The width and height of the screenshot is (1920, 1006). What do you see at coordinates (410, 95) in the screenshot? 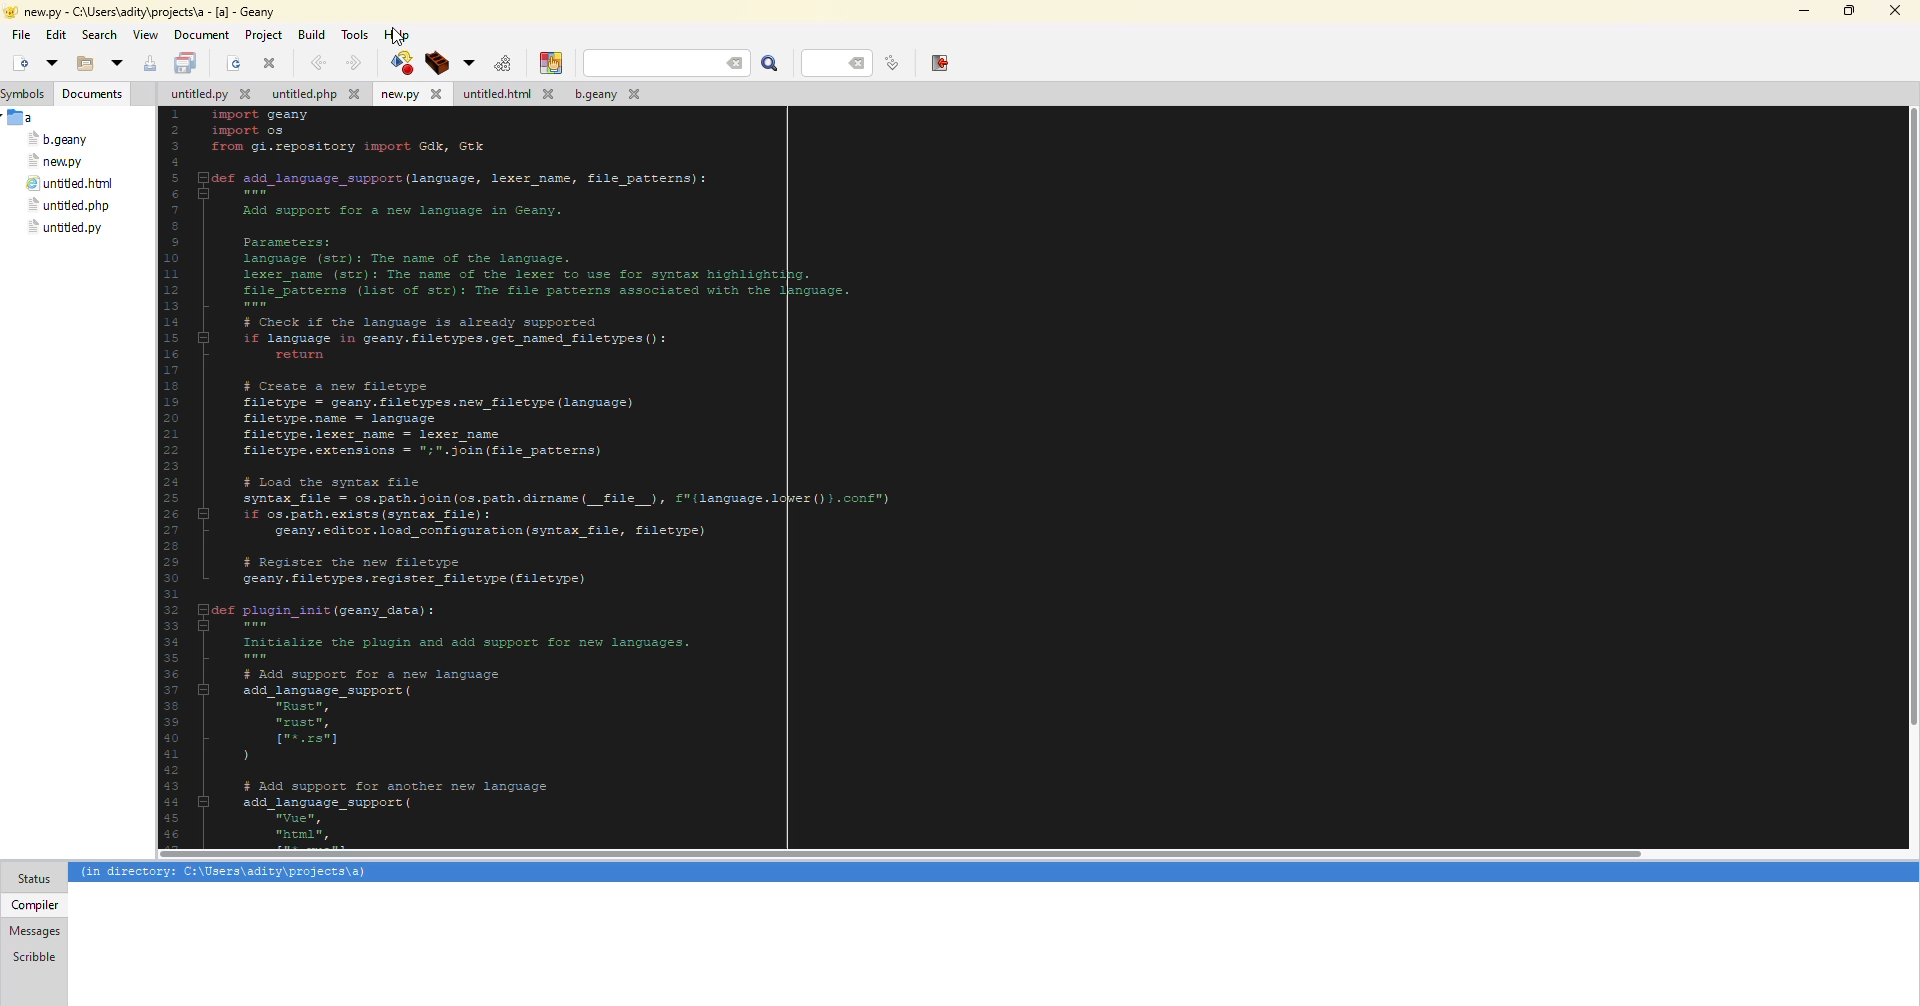
I see `file` at bounding box center [410, 95].